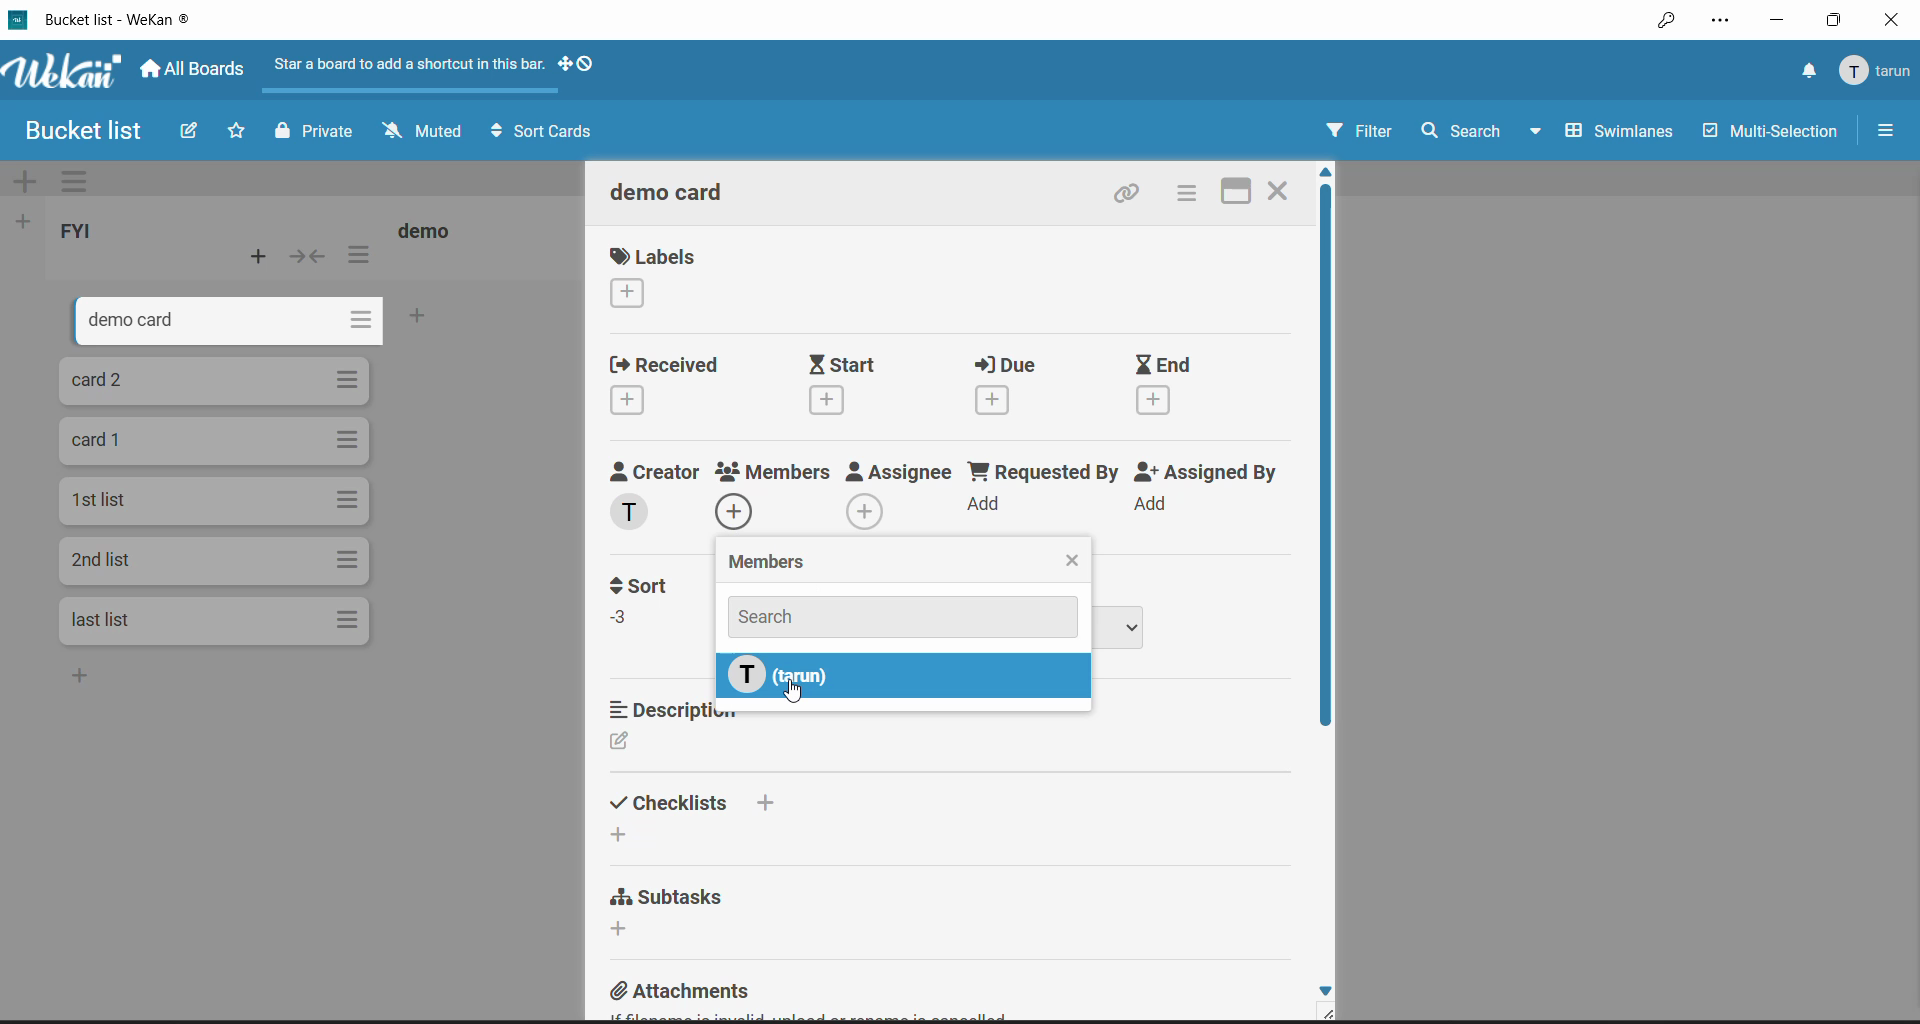 The height and width of the screenshot is (1024, 1920). What do you see at coordinates (411, 64) in the screenshot?
I see `Star a board to add a shortcut in this bar.` at bounding box center [411, 64].